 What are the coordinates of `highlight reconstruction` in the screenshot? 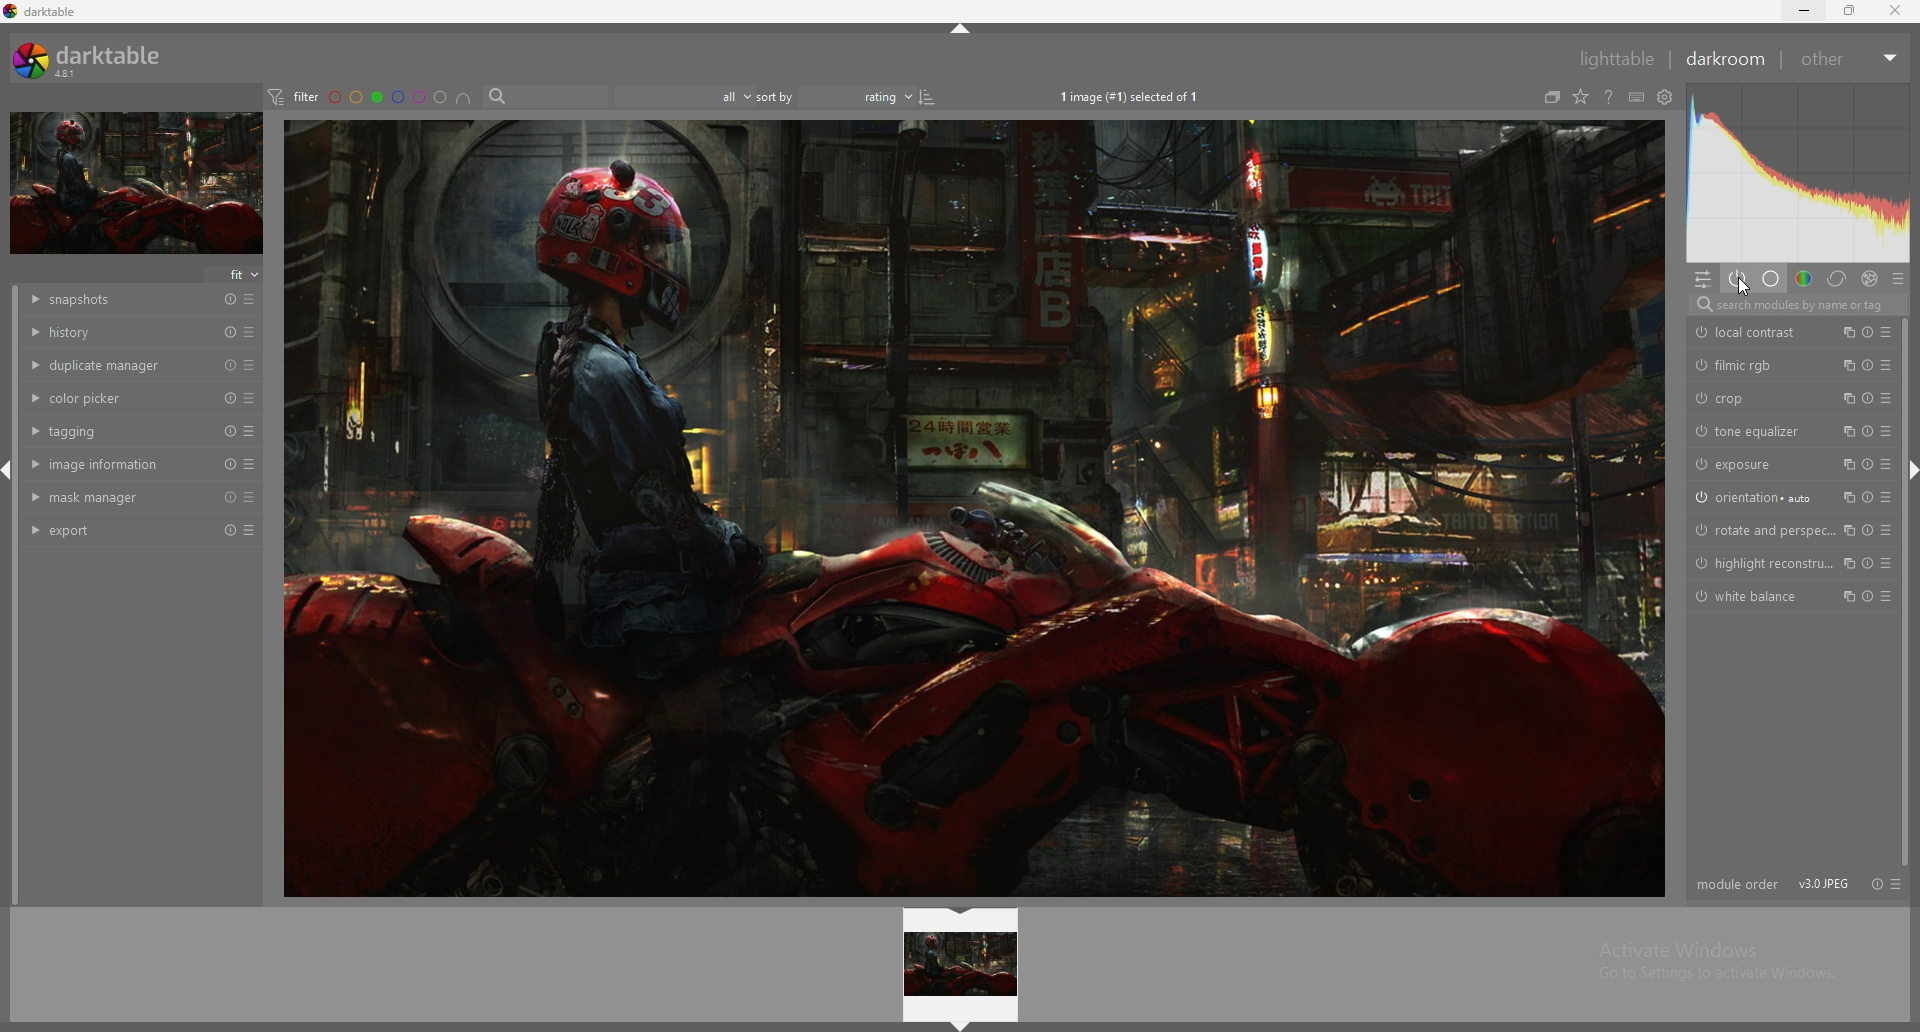 It's located at (1764, 563).